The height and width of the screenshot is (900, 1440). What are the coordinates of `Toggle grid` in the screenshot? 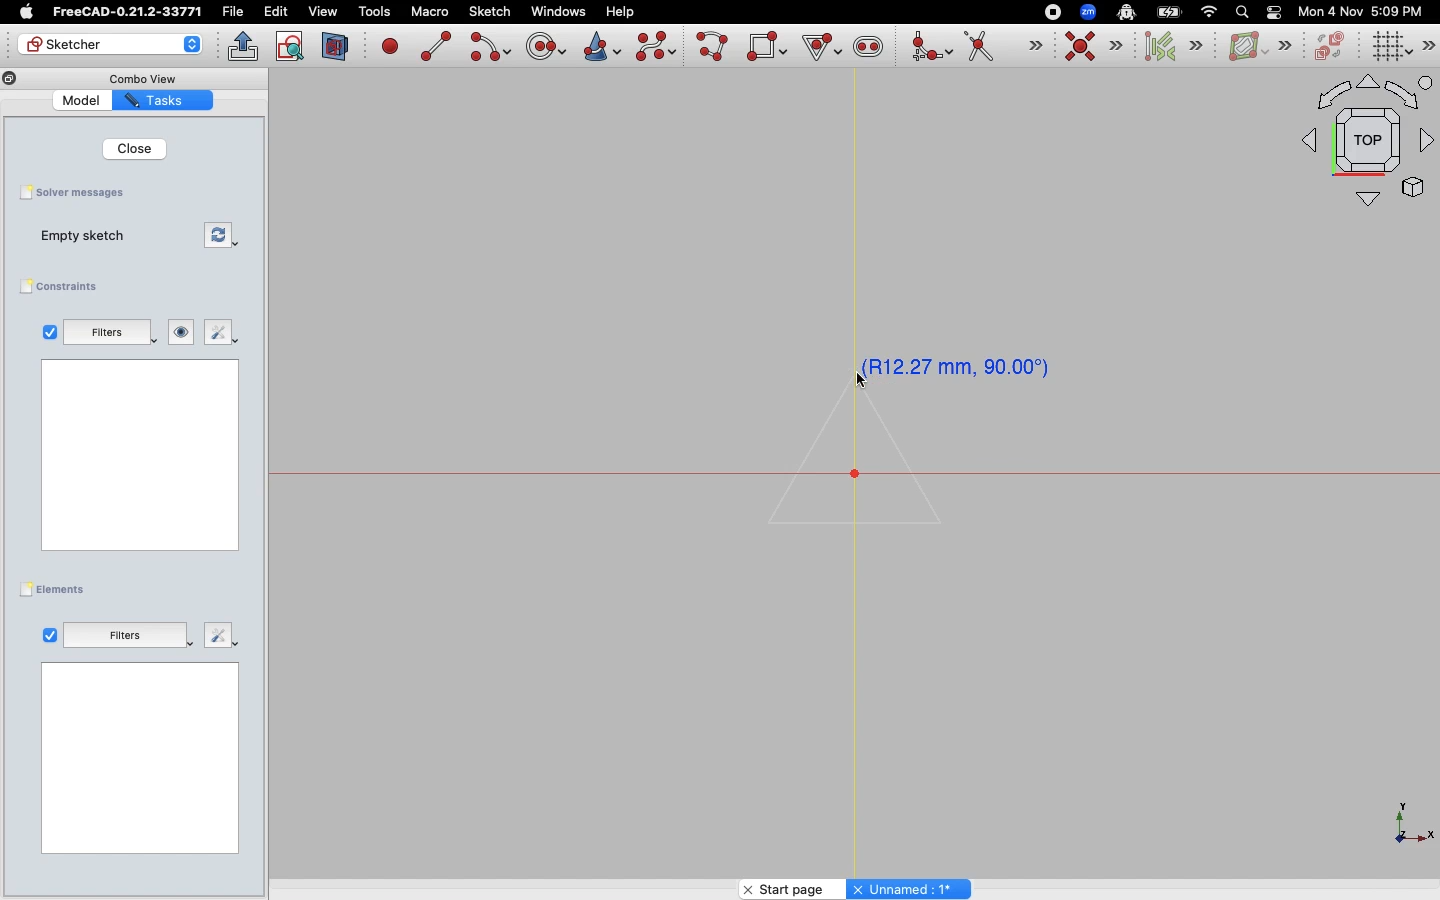 It's located at (1392, 46).